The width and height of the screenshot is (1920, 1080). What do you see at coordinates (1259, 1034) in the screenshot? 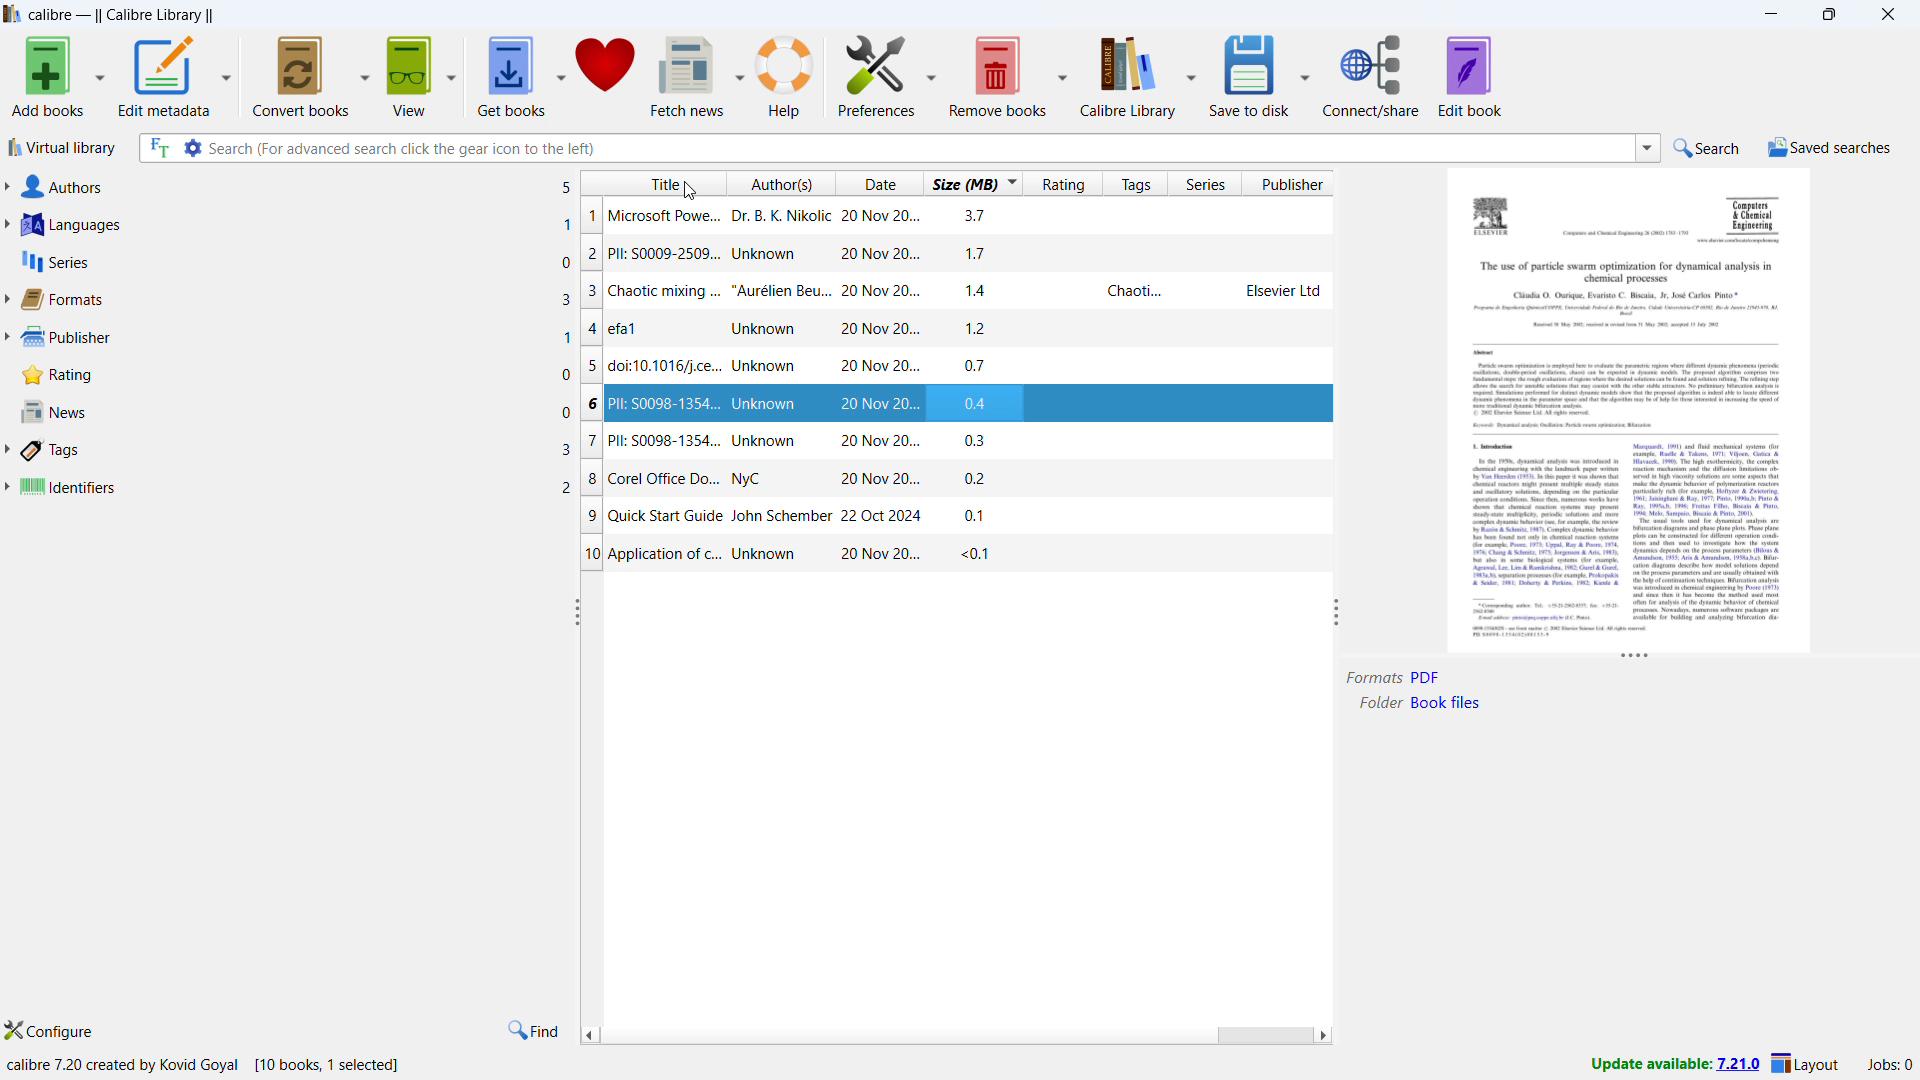
I see `scrollbar` at bounding box center [1259, 1034].